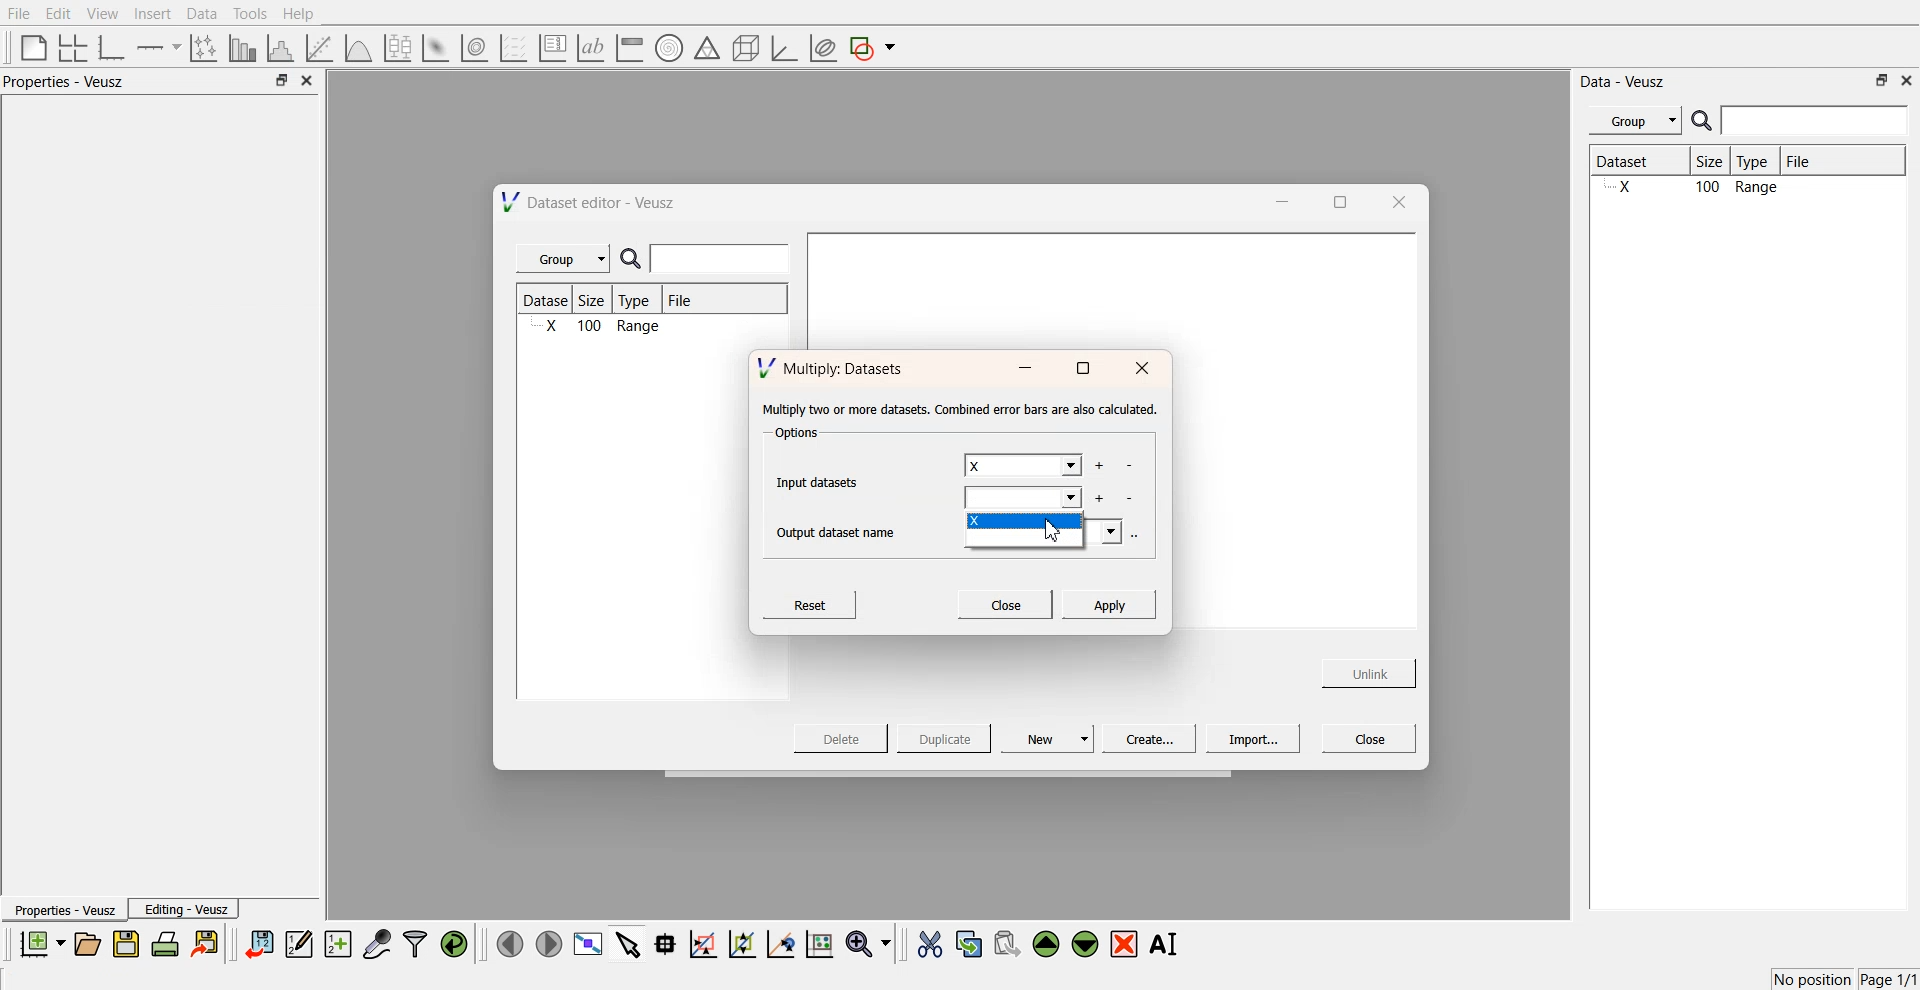 The width and height of the screenshot is (1920, 990). I want to click on Dataset, so click(548, 300).